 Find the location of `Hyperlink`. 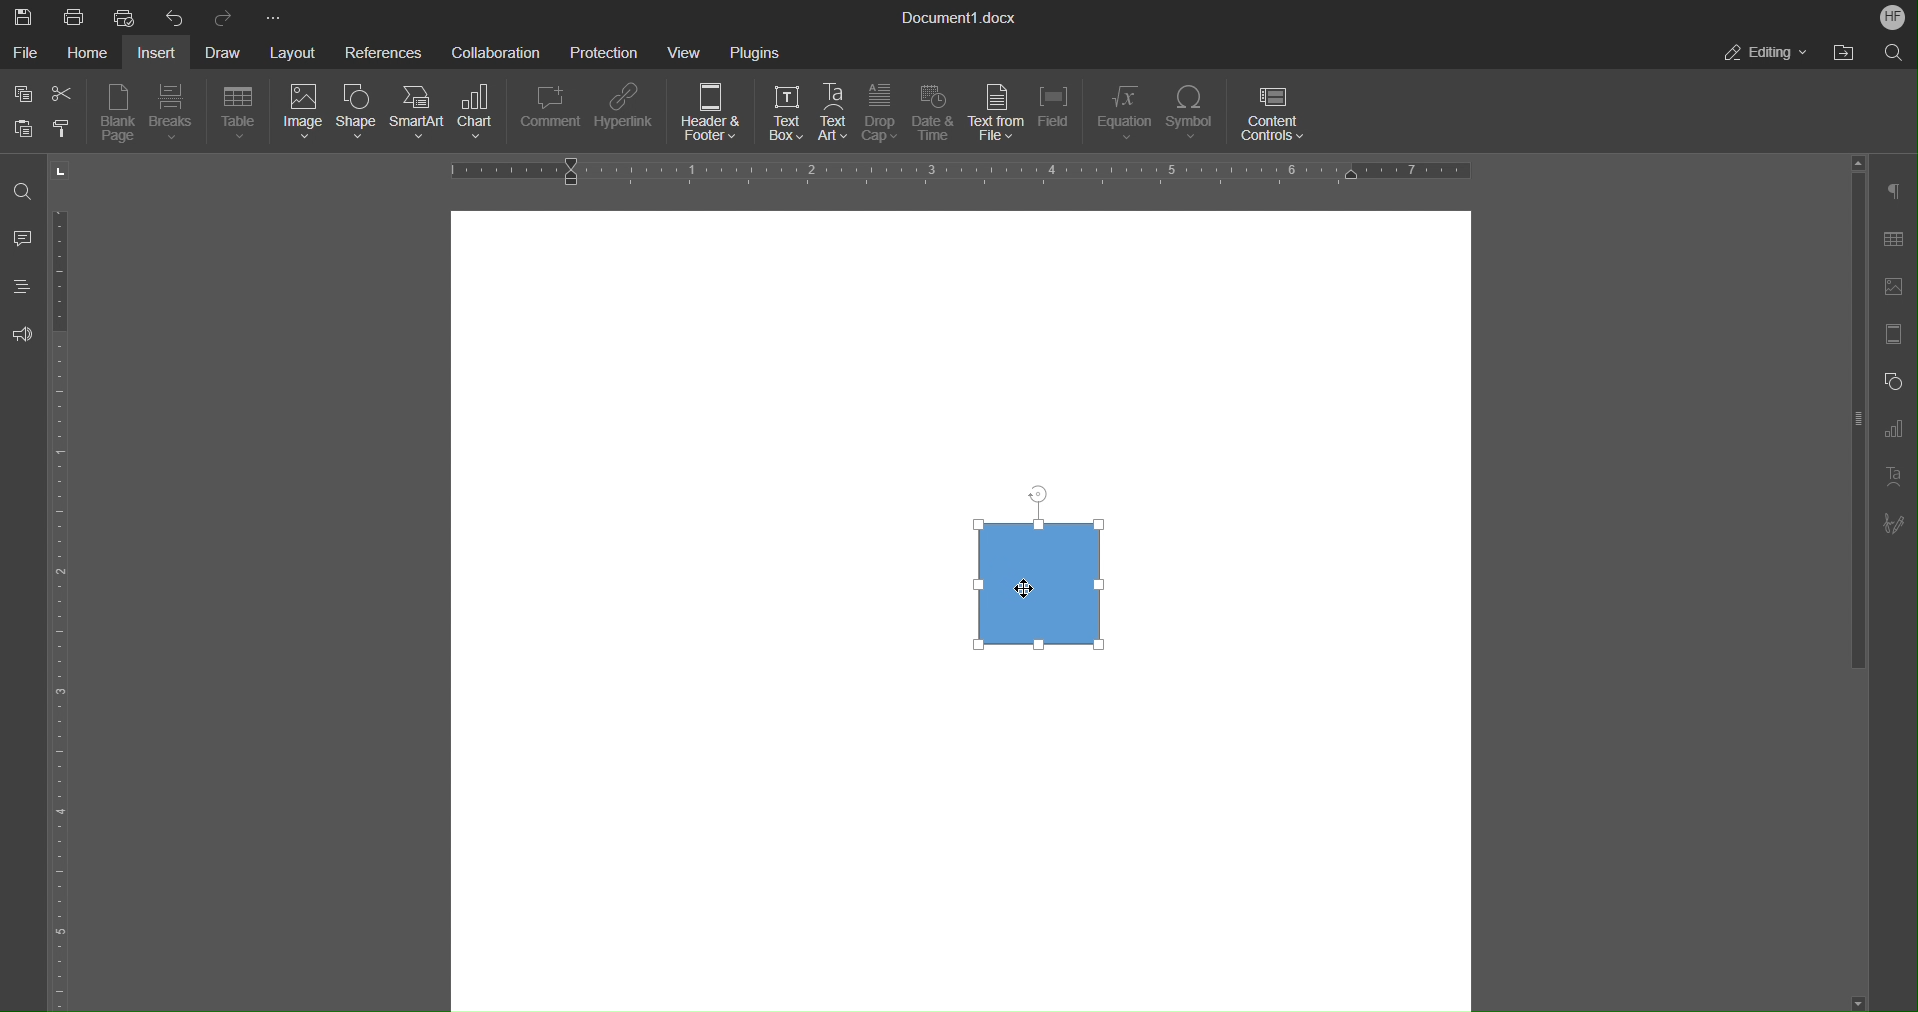

Hyperlink is located at coordinates (628, 115).